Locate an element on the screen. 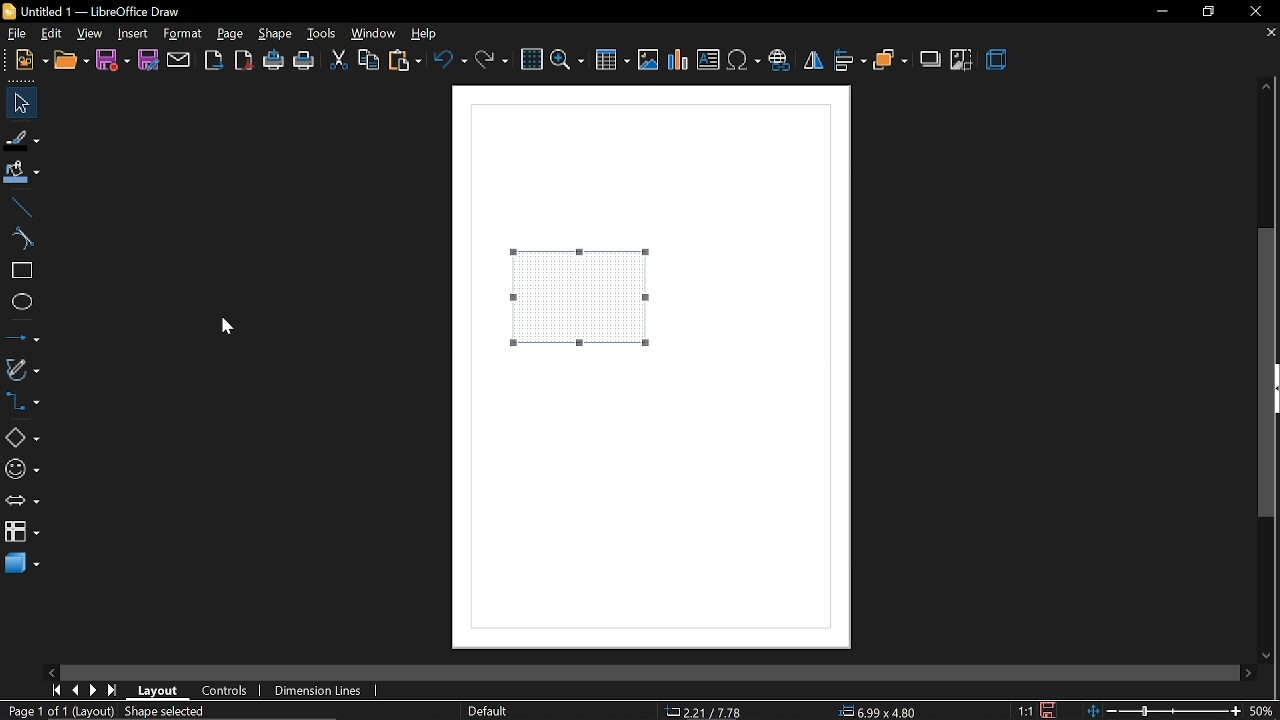 This screenshot has width=1280, height=720. tools is located at coordinates (324, 34).